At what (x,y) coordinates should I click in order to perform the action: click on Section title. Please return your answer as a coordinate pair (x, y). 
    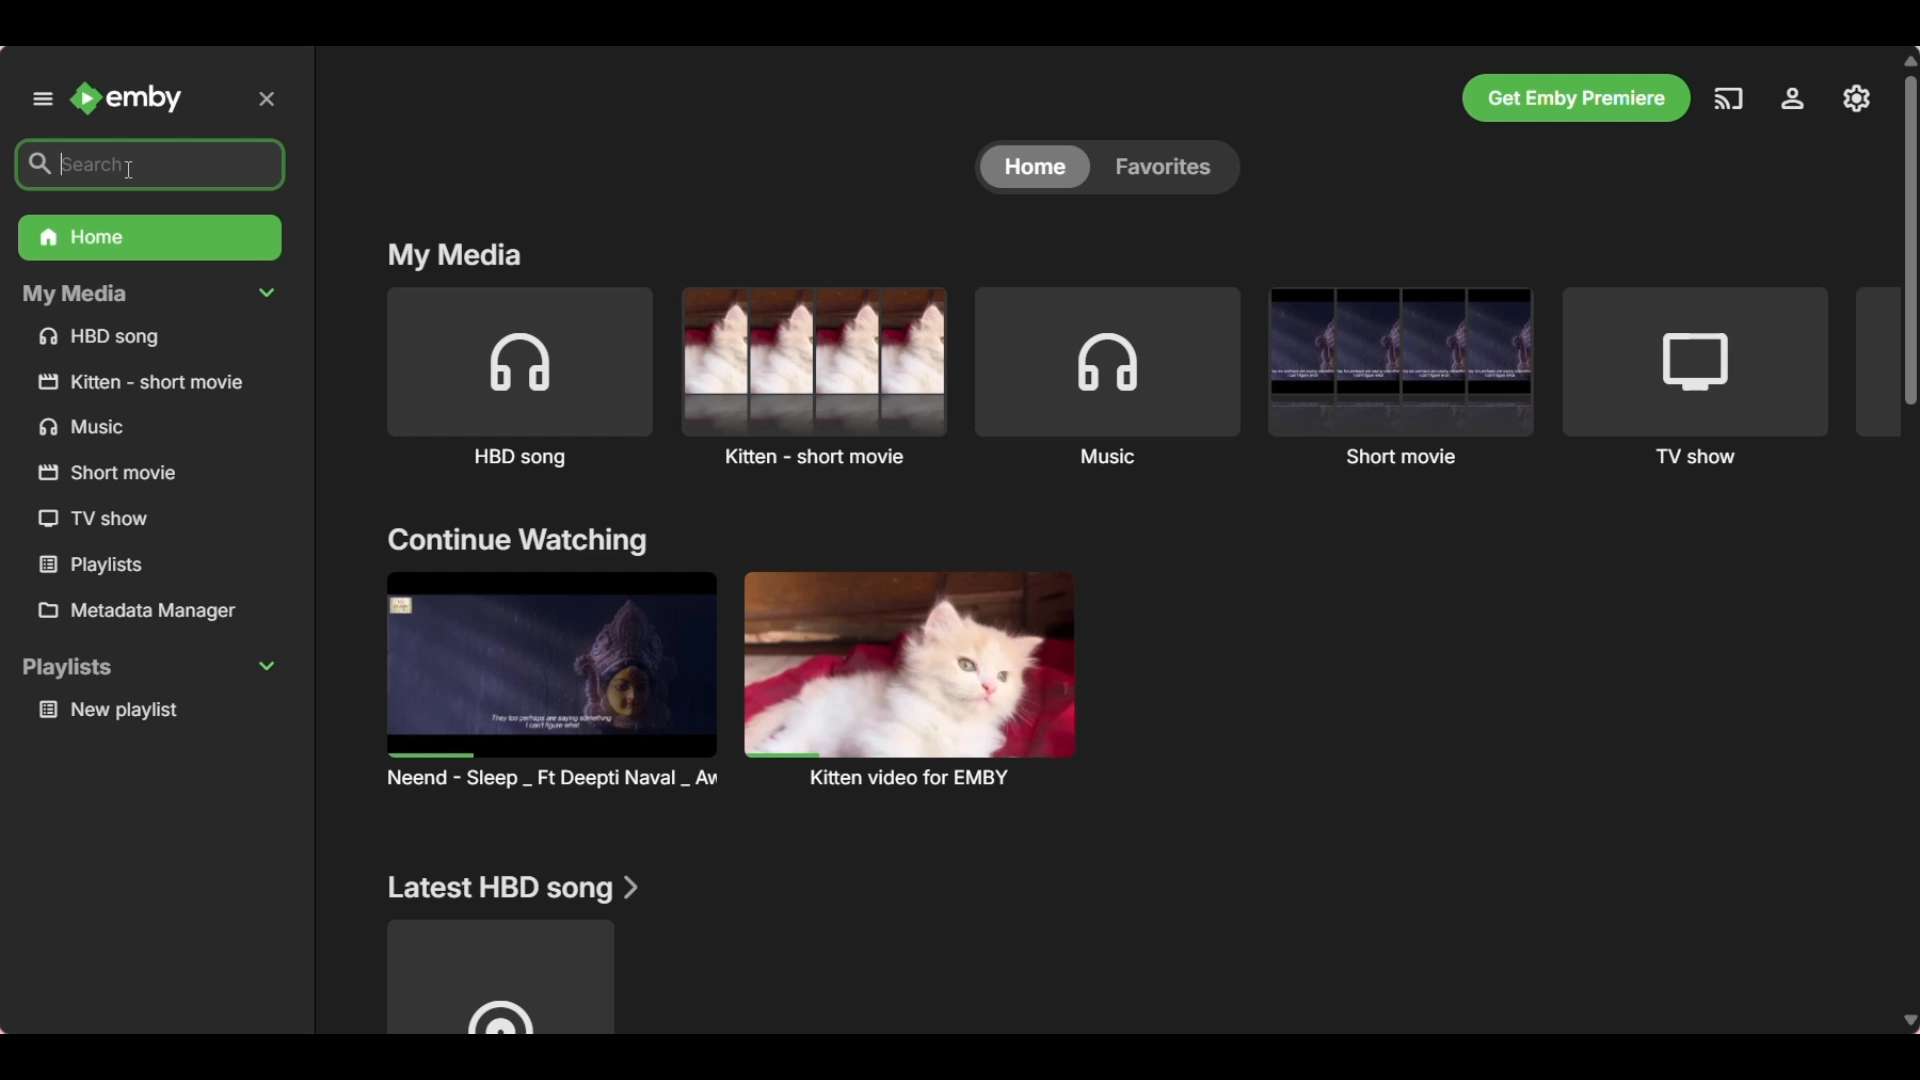
    Looking at the image, I should click on (511, 889).